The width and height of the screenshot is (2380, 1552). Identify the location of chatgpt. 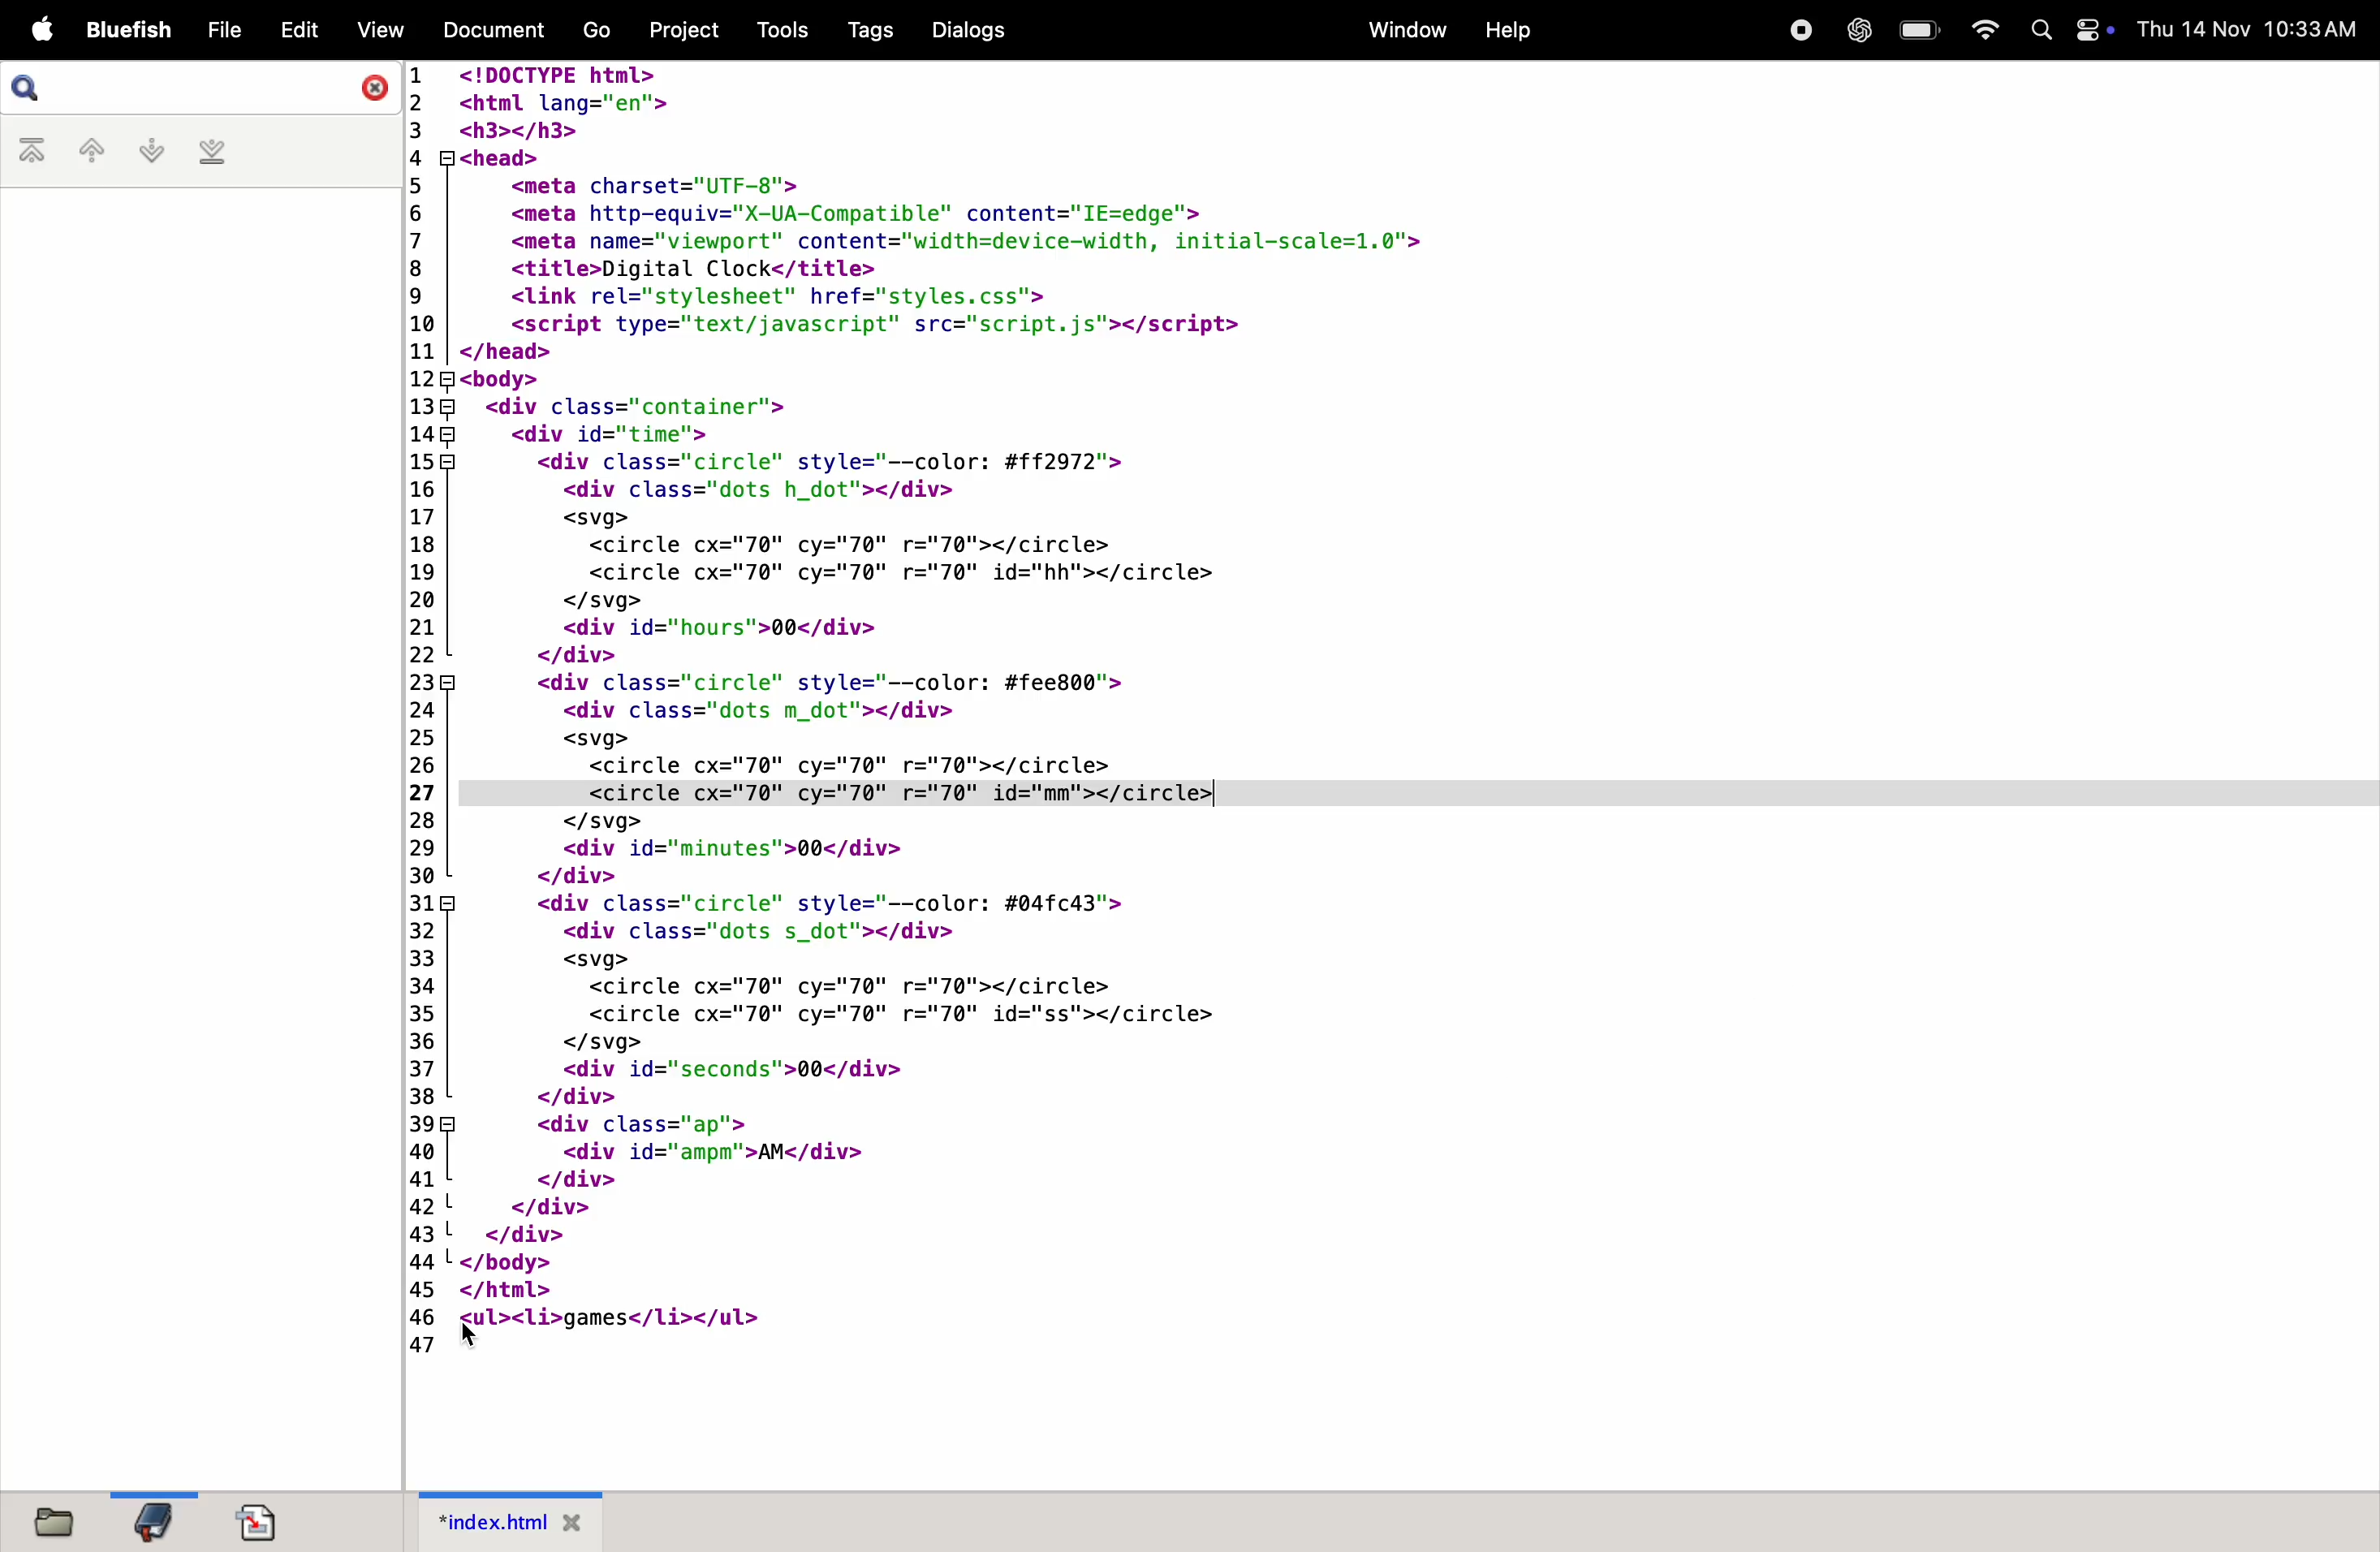
(1858, 32).